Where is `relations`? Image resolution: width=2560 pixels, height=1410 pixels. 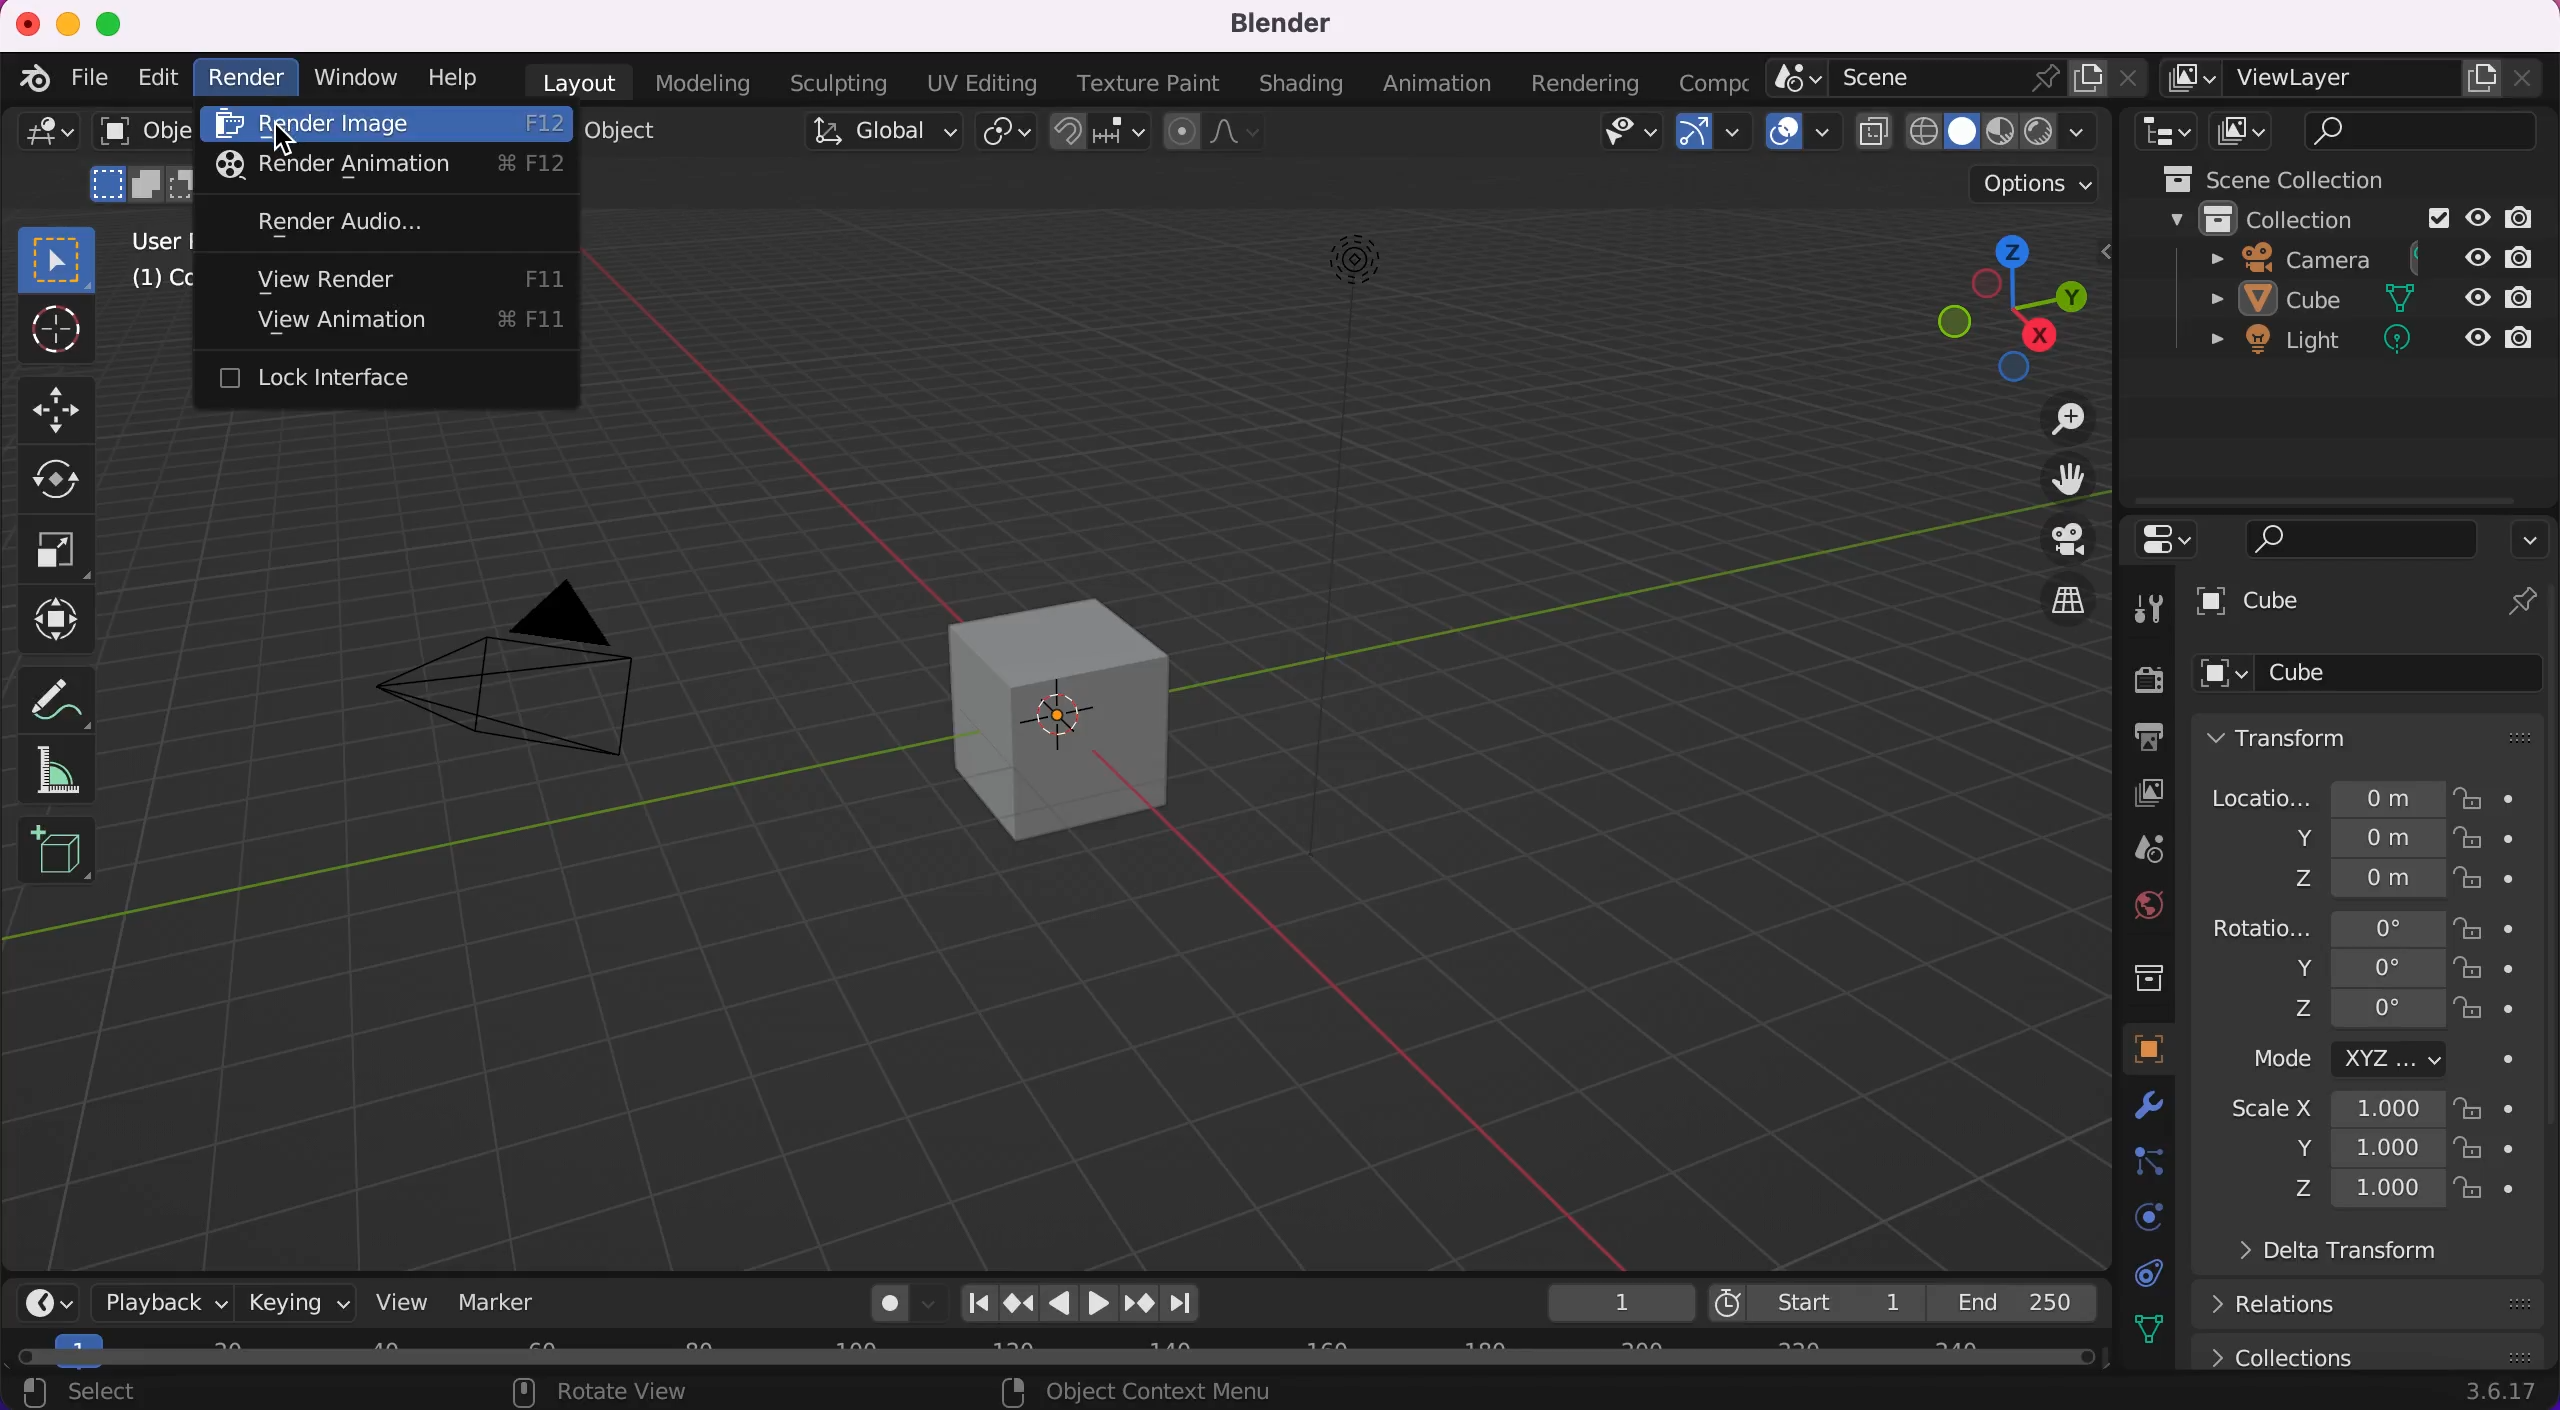 relations is located at coordinates (2370, 1306).